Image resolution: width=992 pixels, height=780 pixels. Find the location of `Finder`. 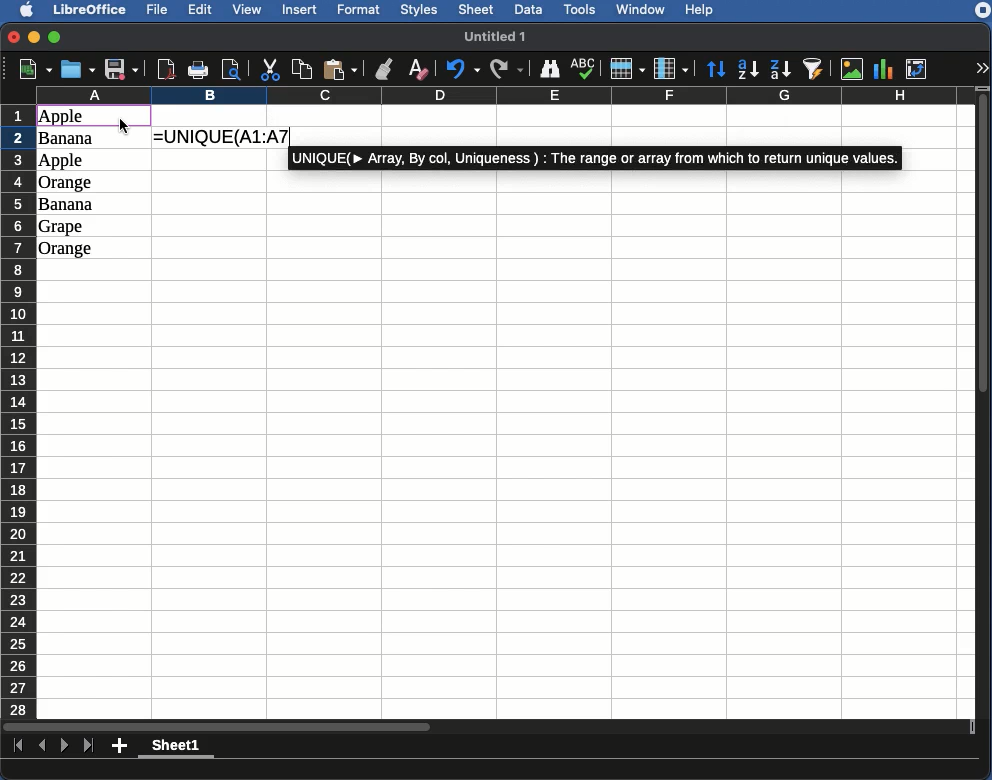

Finder is located at coordinates (551, 70).